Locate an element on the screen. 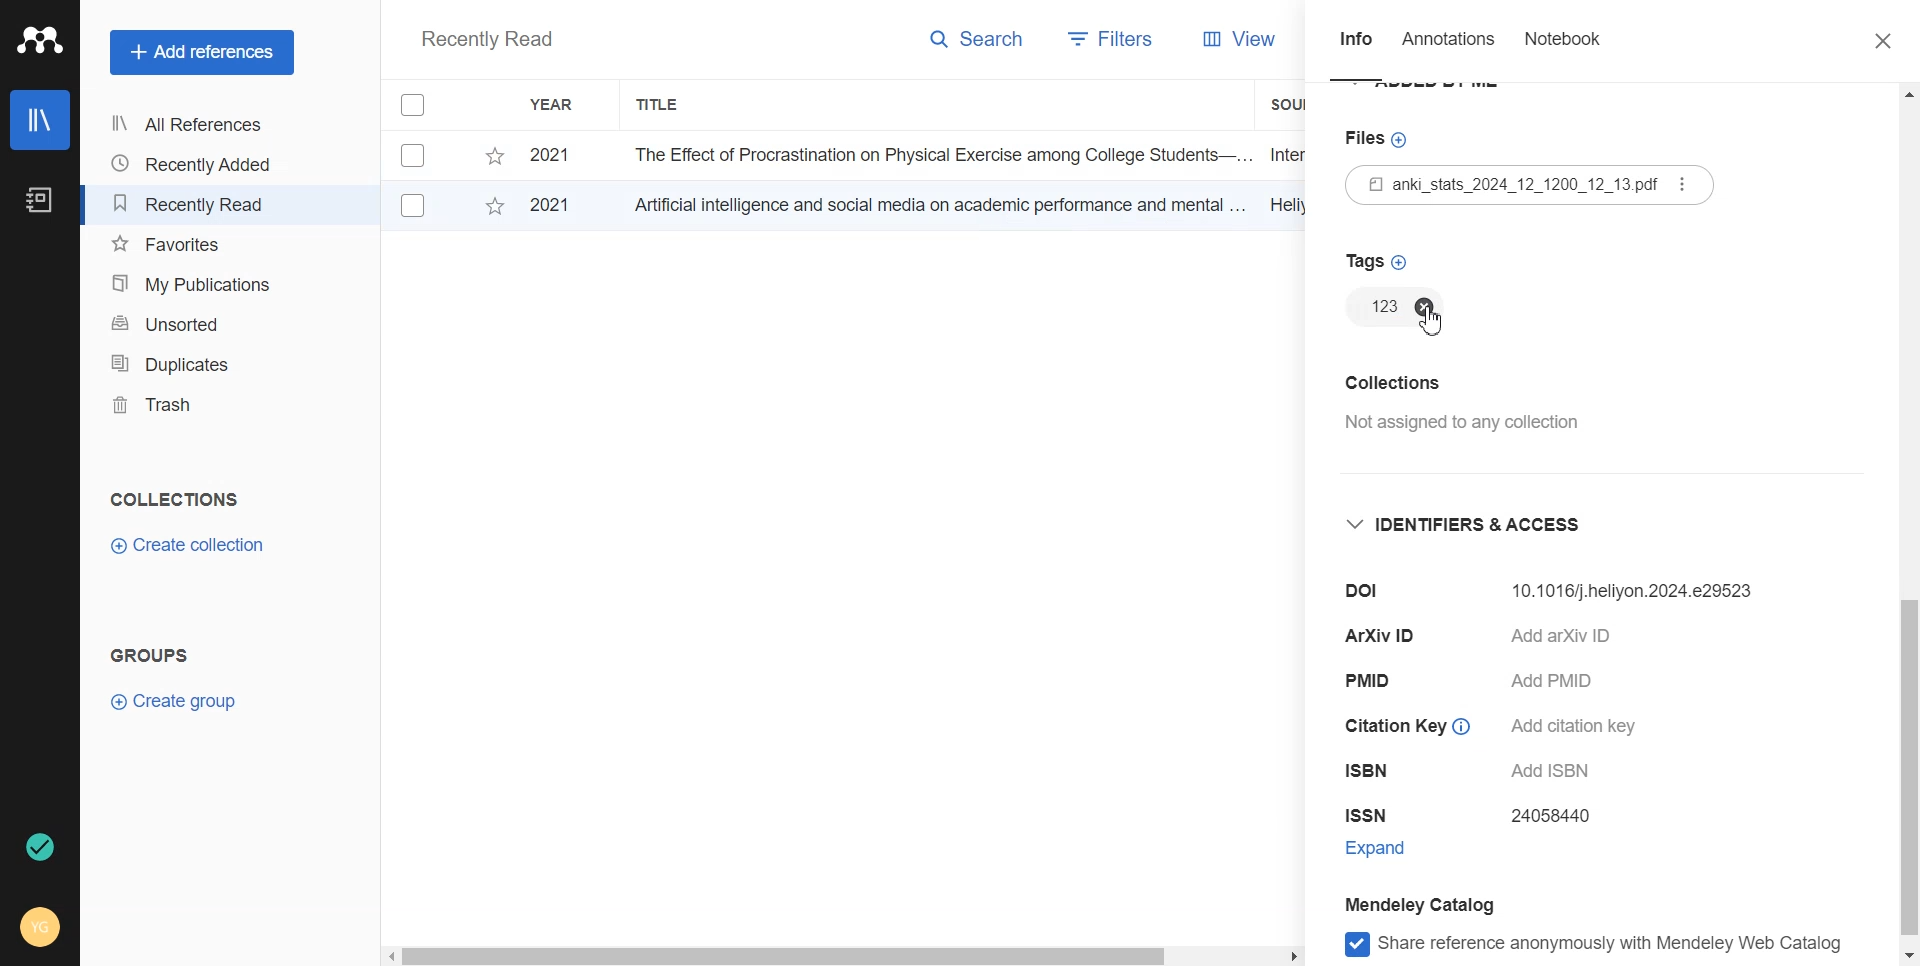 The image size is (1920, 966). View is located at coordinates (1222, 39).